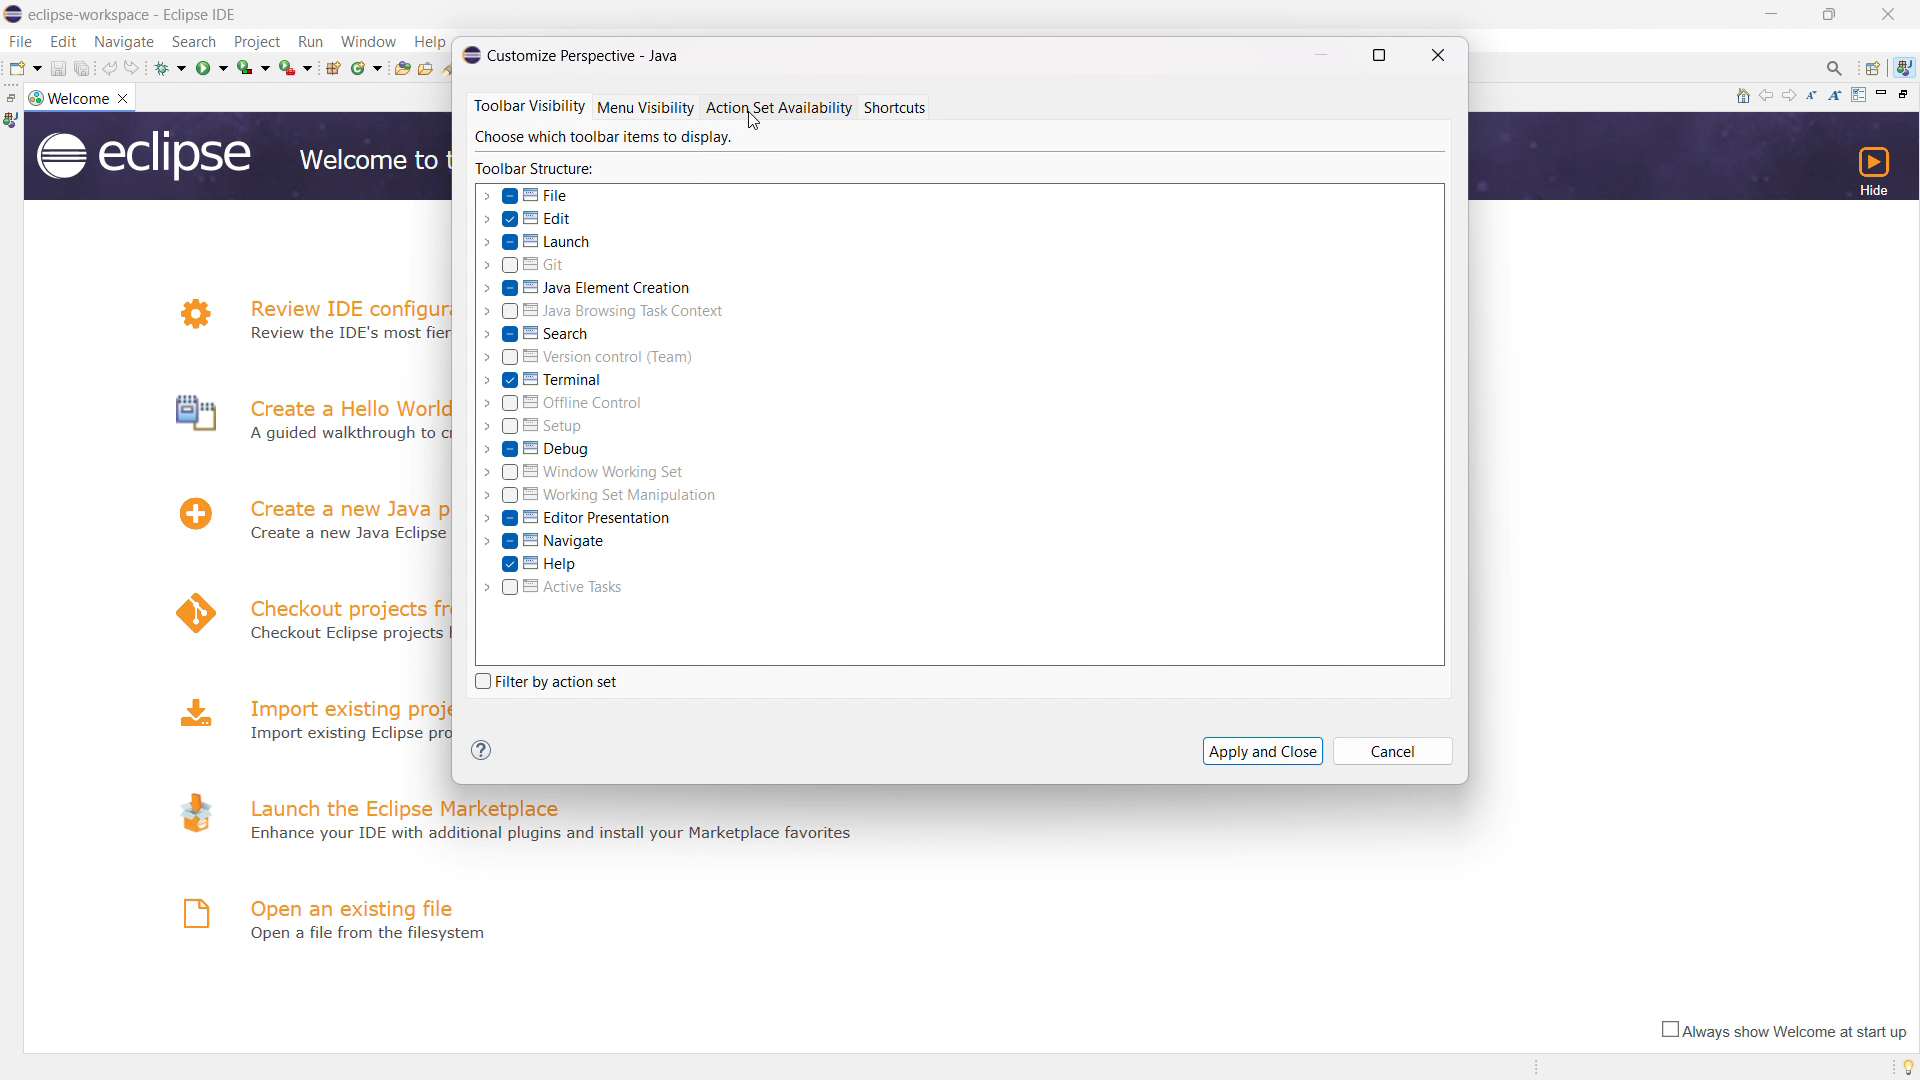 The image size is (1920, 1080). Describe the element at coordinates (196, 42) in the screenshot. I see `search` at that location.